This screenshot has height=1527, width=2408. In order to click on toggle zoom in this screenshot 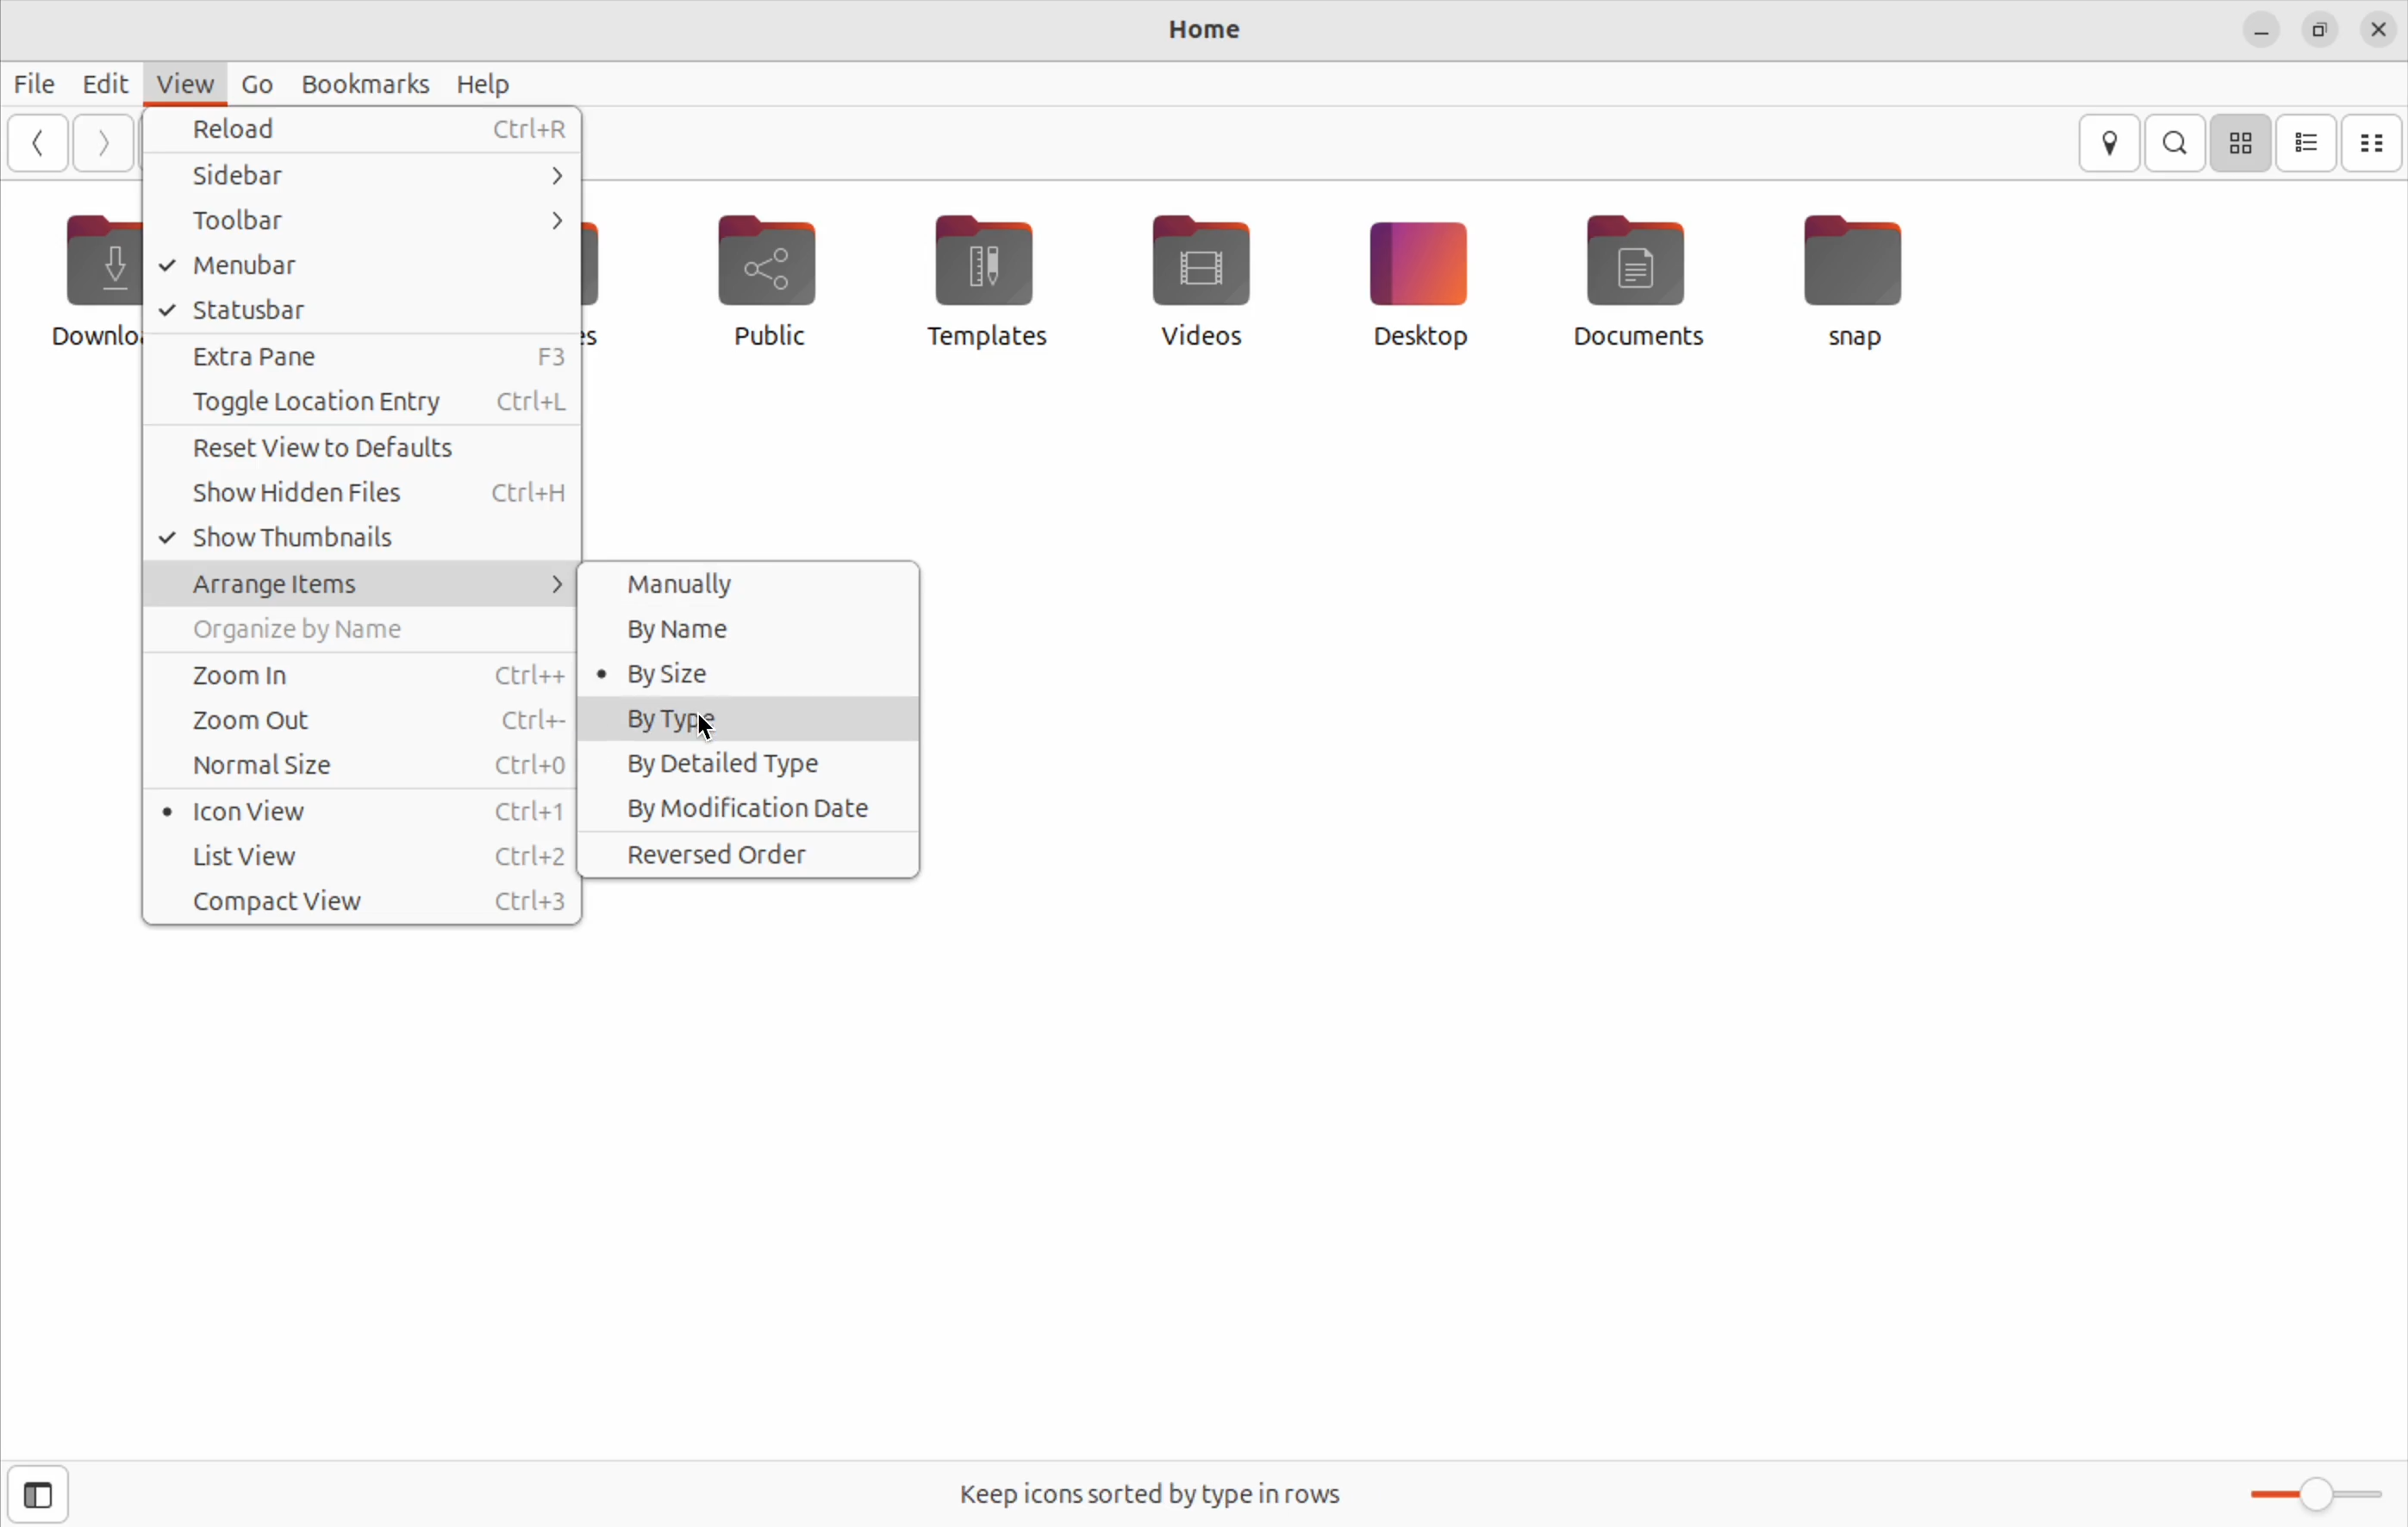, I will do `click(2303, 1495)`.